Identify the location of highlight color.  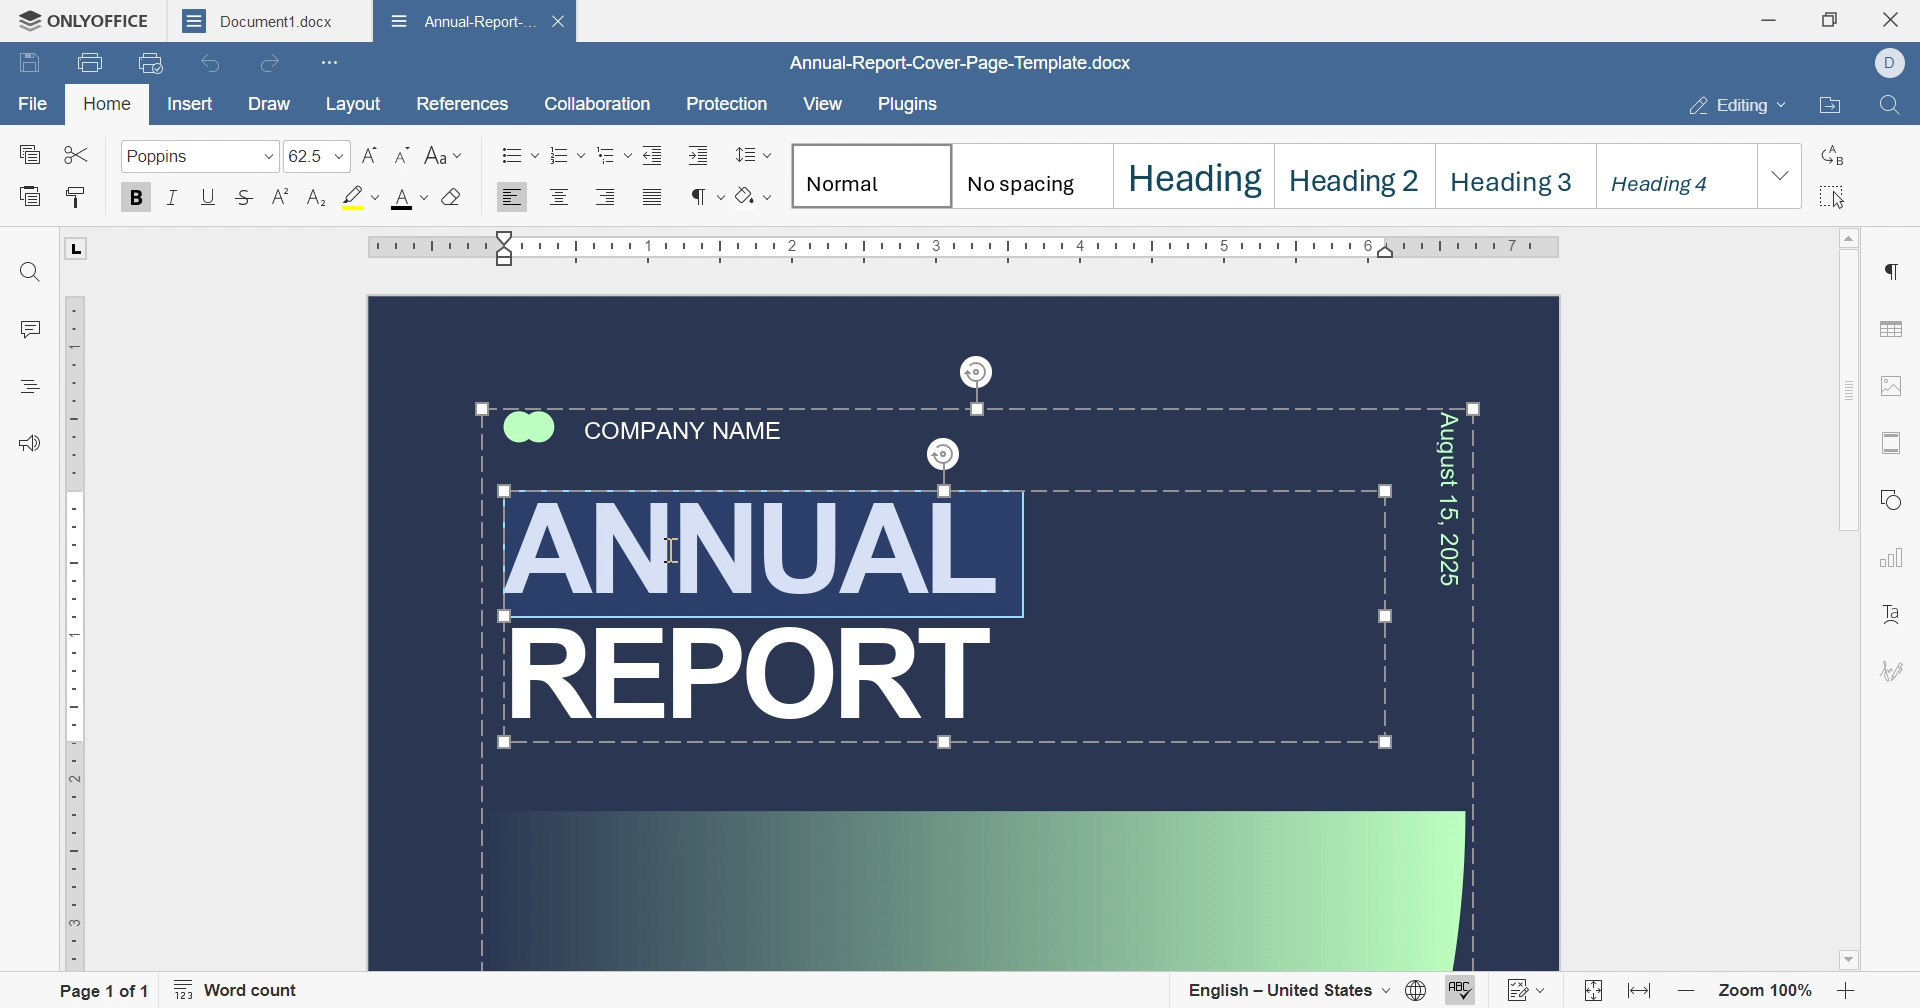
(362, 197).